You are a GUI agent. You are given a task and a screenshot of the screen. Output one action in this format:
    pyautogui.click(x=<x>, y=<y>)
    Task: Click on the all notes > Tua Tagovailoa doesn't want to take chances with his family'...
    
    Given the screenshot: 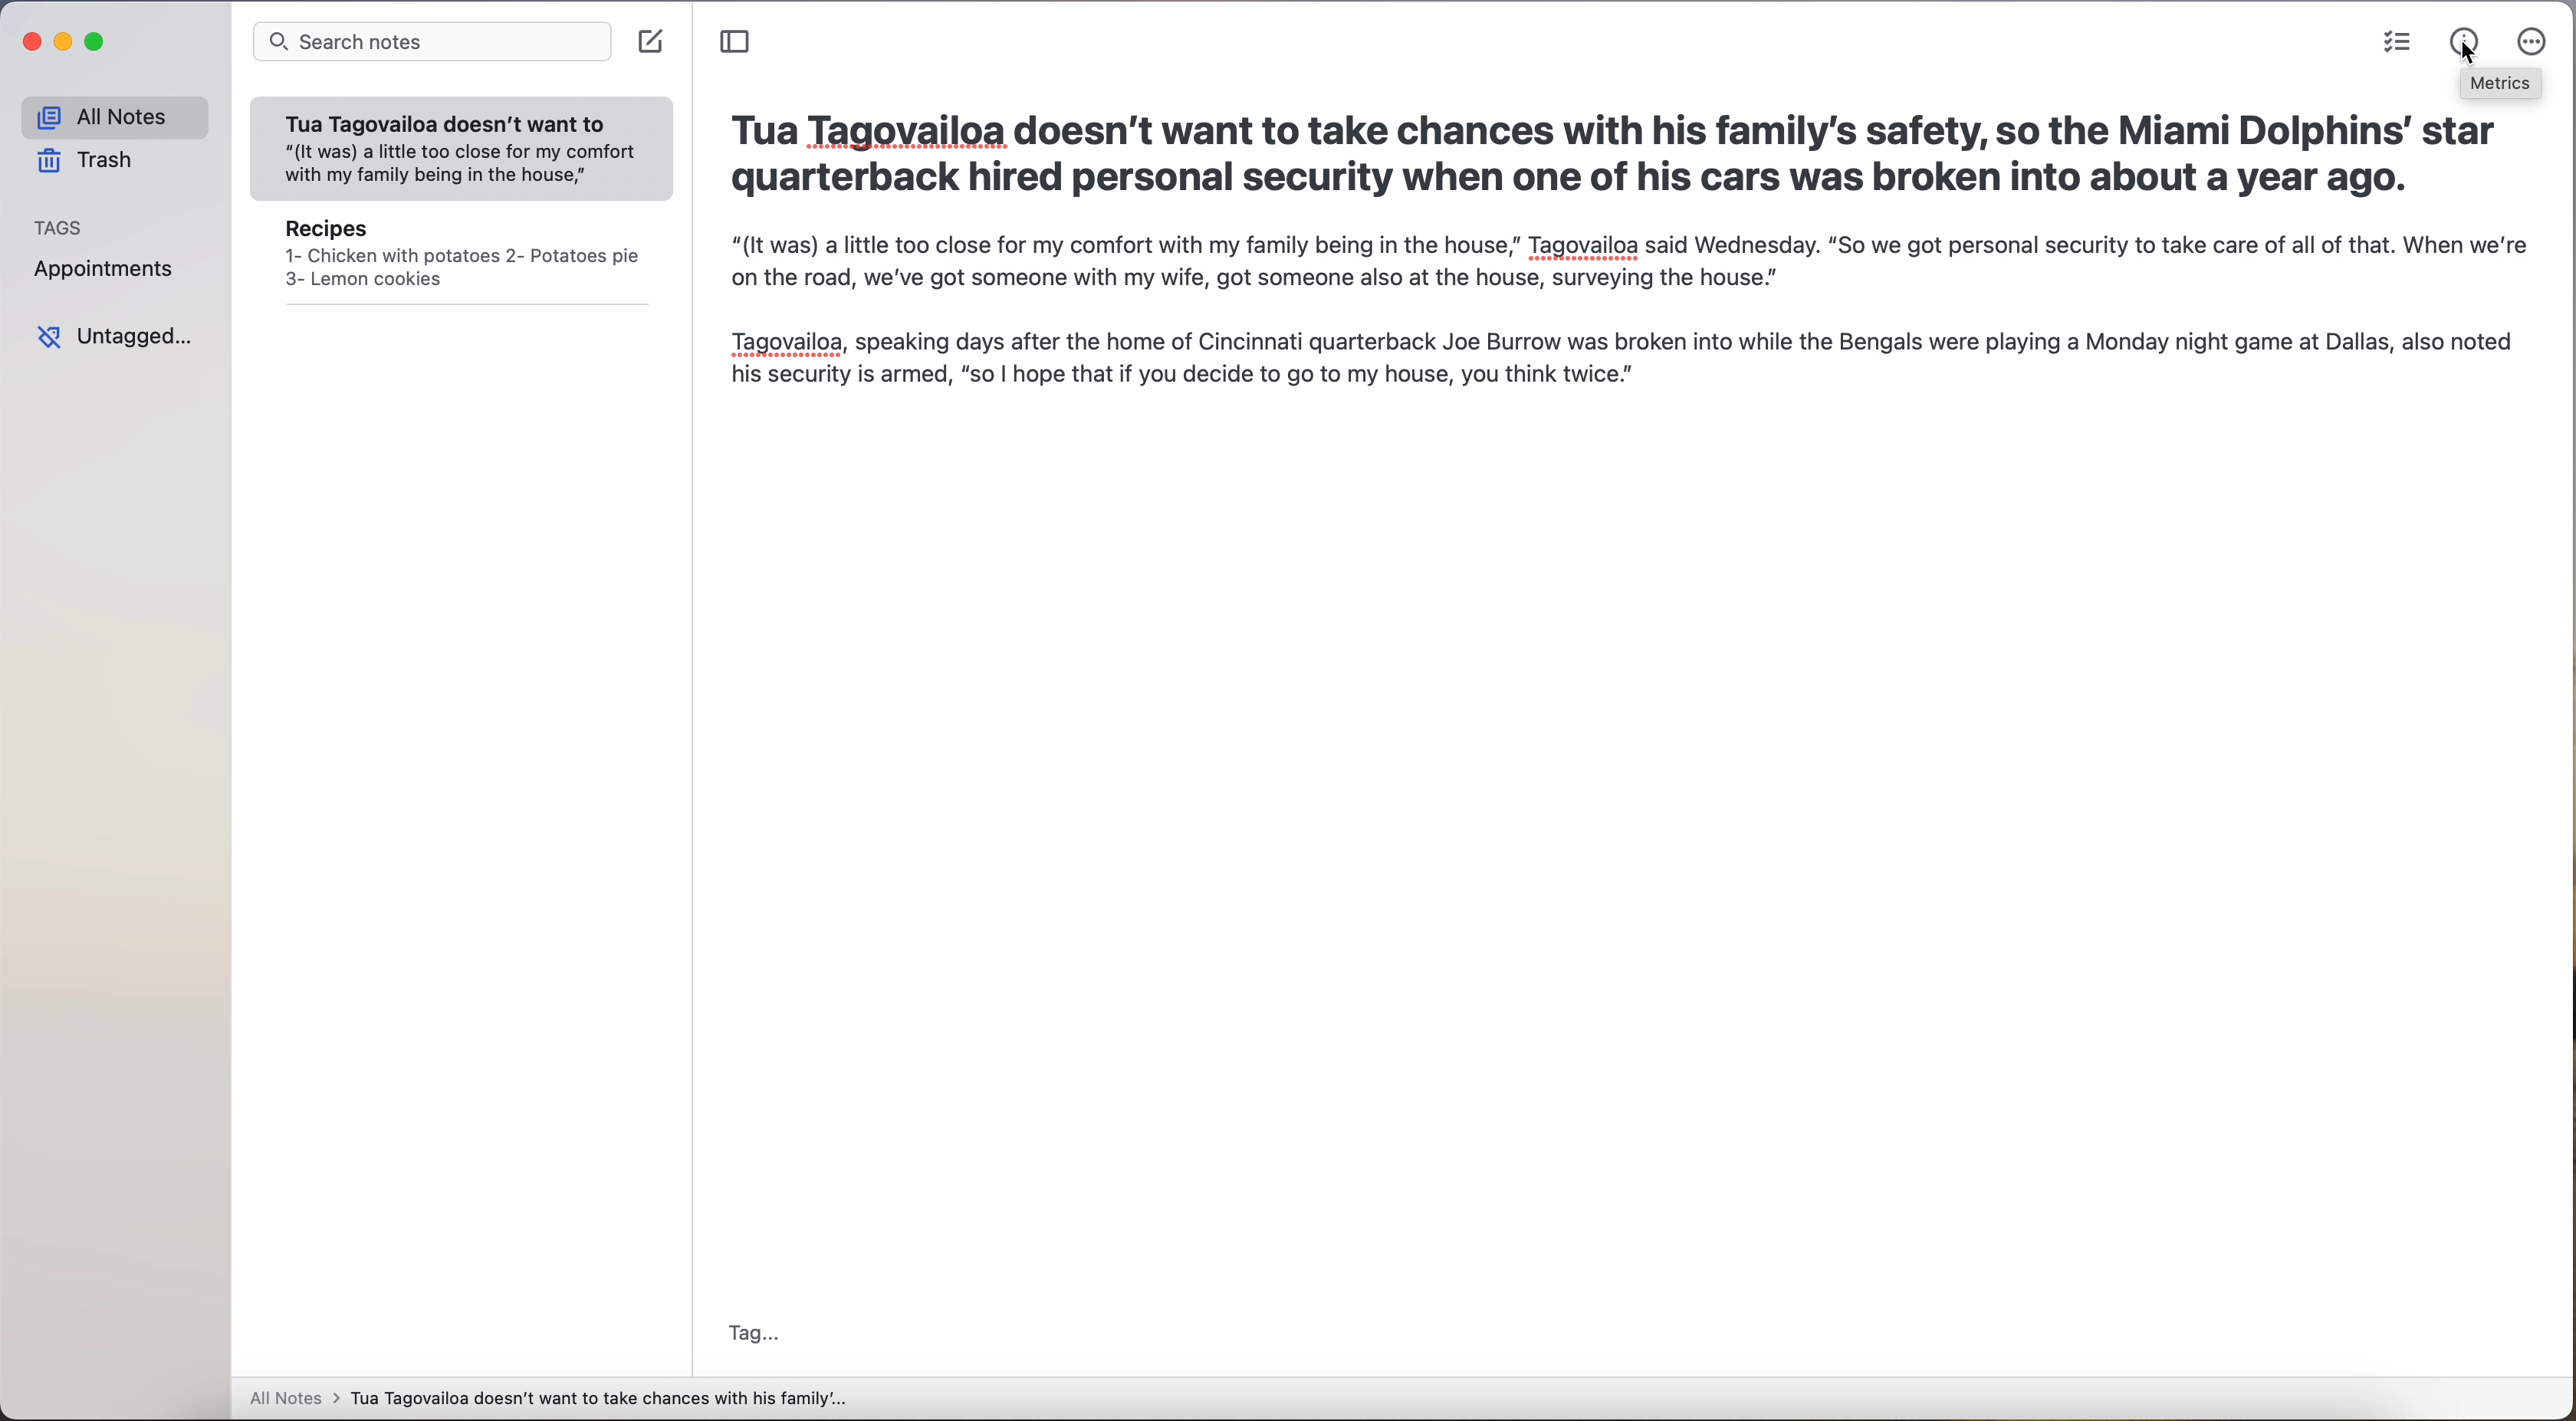 What is the action you would take?
    pyautogui.click(x=550, y=1400)
    